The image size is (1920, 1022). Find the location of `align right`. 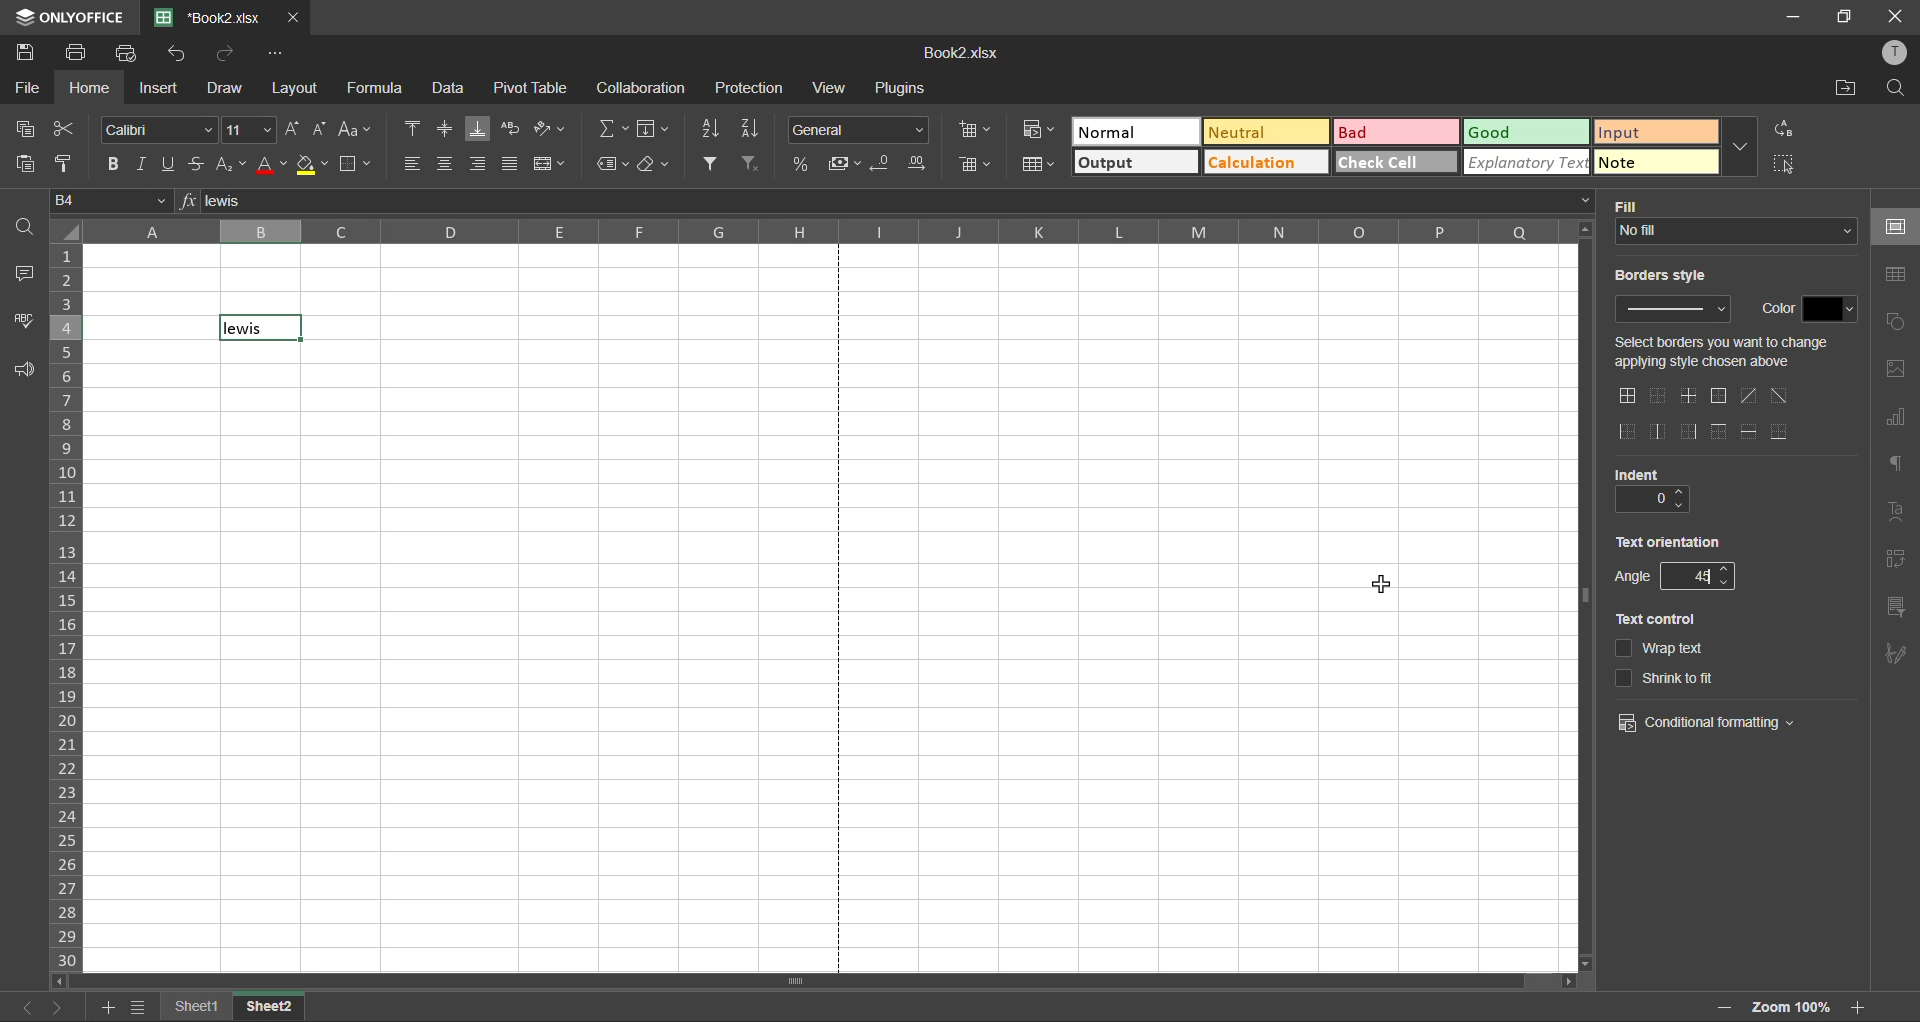

align right is located at coordinates (475, 163).